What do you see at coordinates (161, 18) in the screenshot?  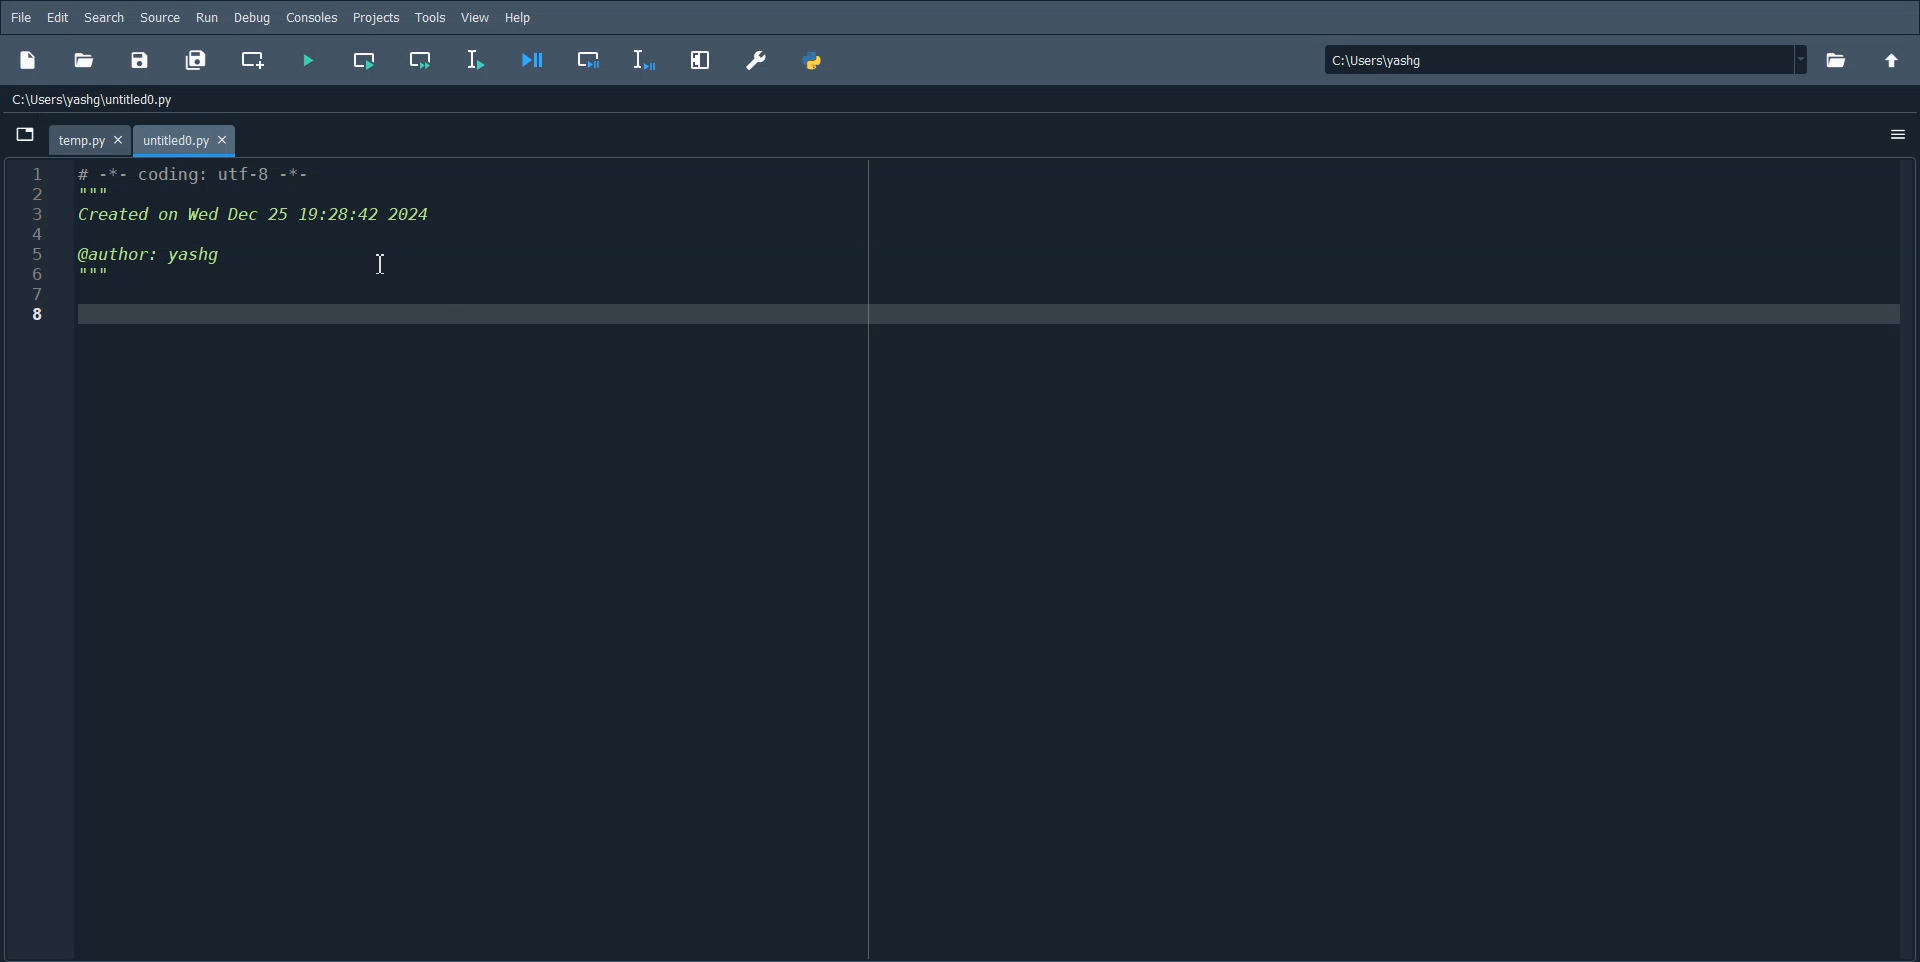 I see `source` at bounding box center [161, 18].